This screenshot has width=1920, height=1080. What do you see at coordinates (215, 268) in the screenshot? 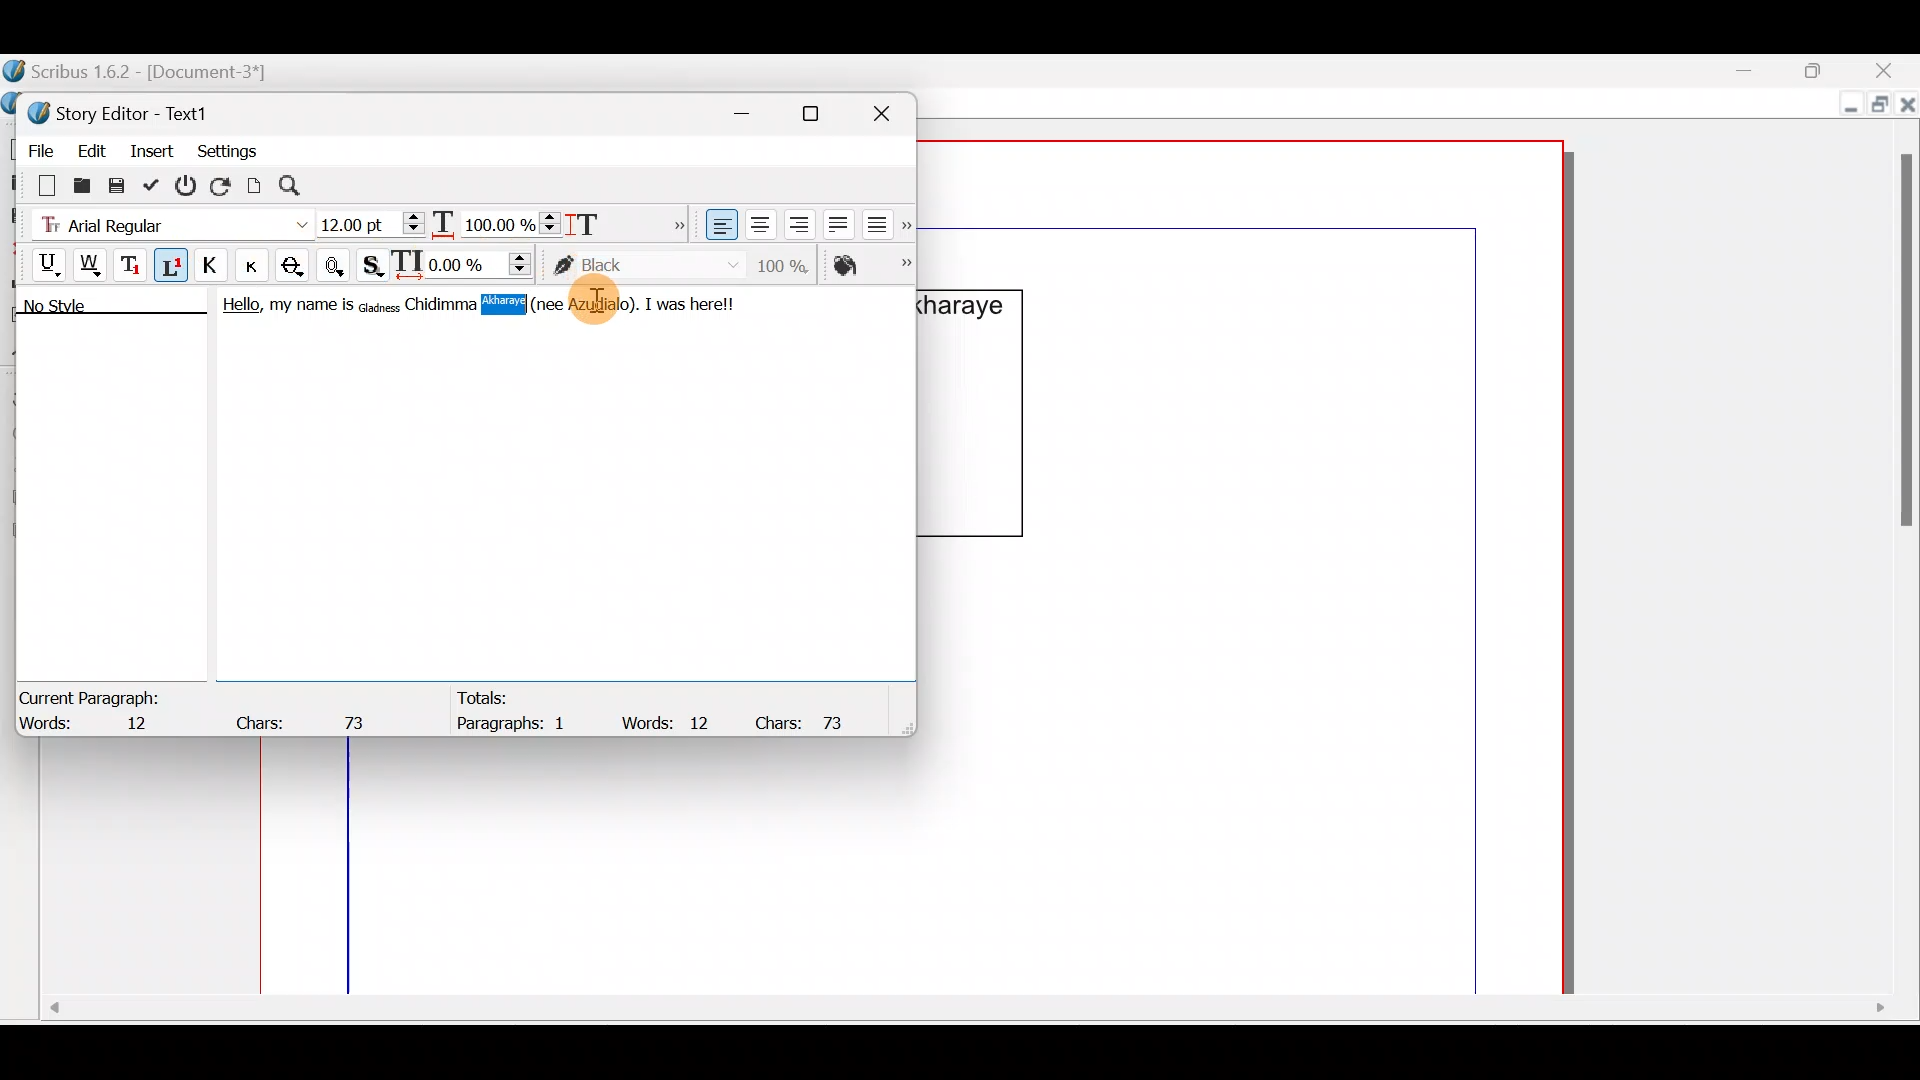
I see `All caps` at bounding box center [215, 268].